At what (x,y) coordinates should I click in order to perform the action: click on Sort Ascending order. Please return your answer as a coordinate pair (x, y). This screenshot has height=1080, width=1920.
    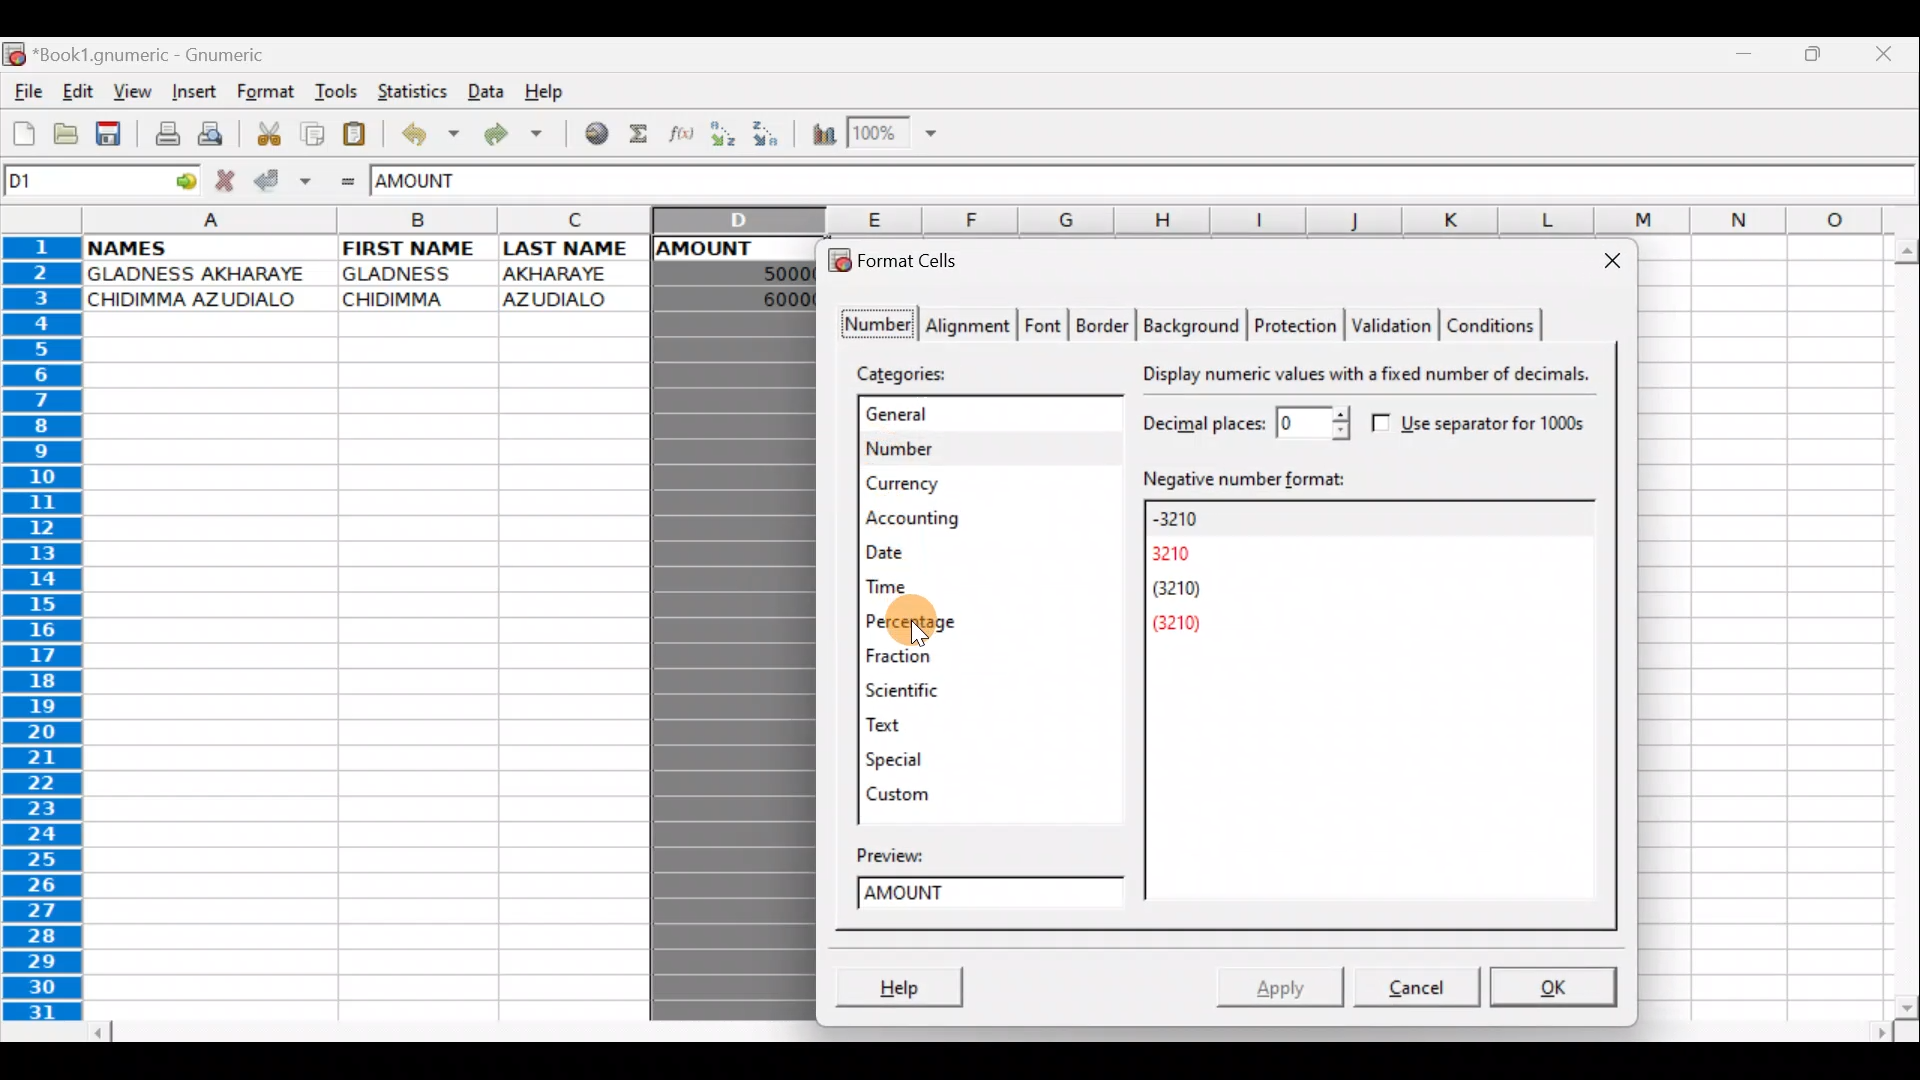
    Looking at the image, I should click on (725, 135).